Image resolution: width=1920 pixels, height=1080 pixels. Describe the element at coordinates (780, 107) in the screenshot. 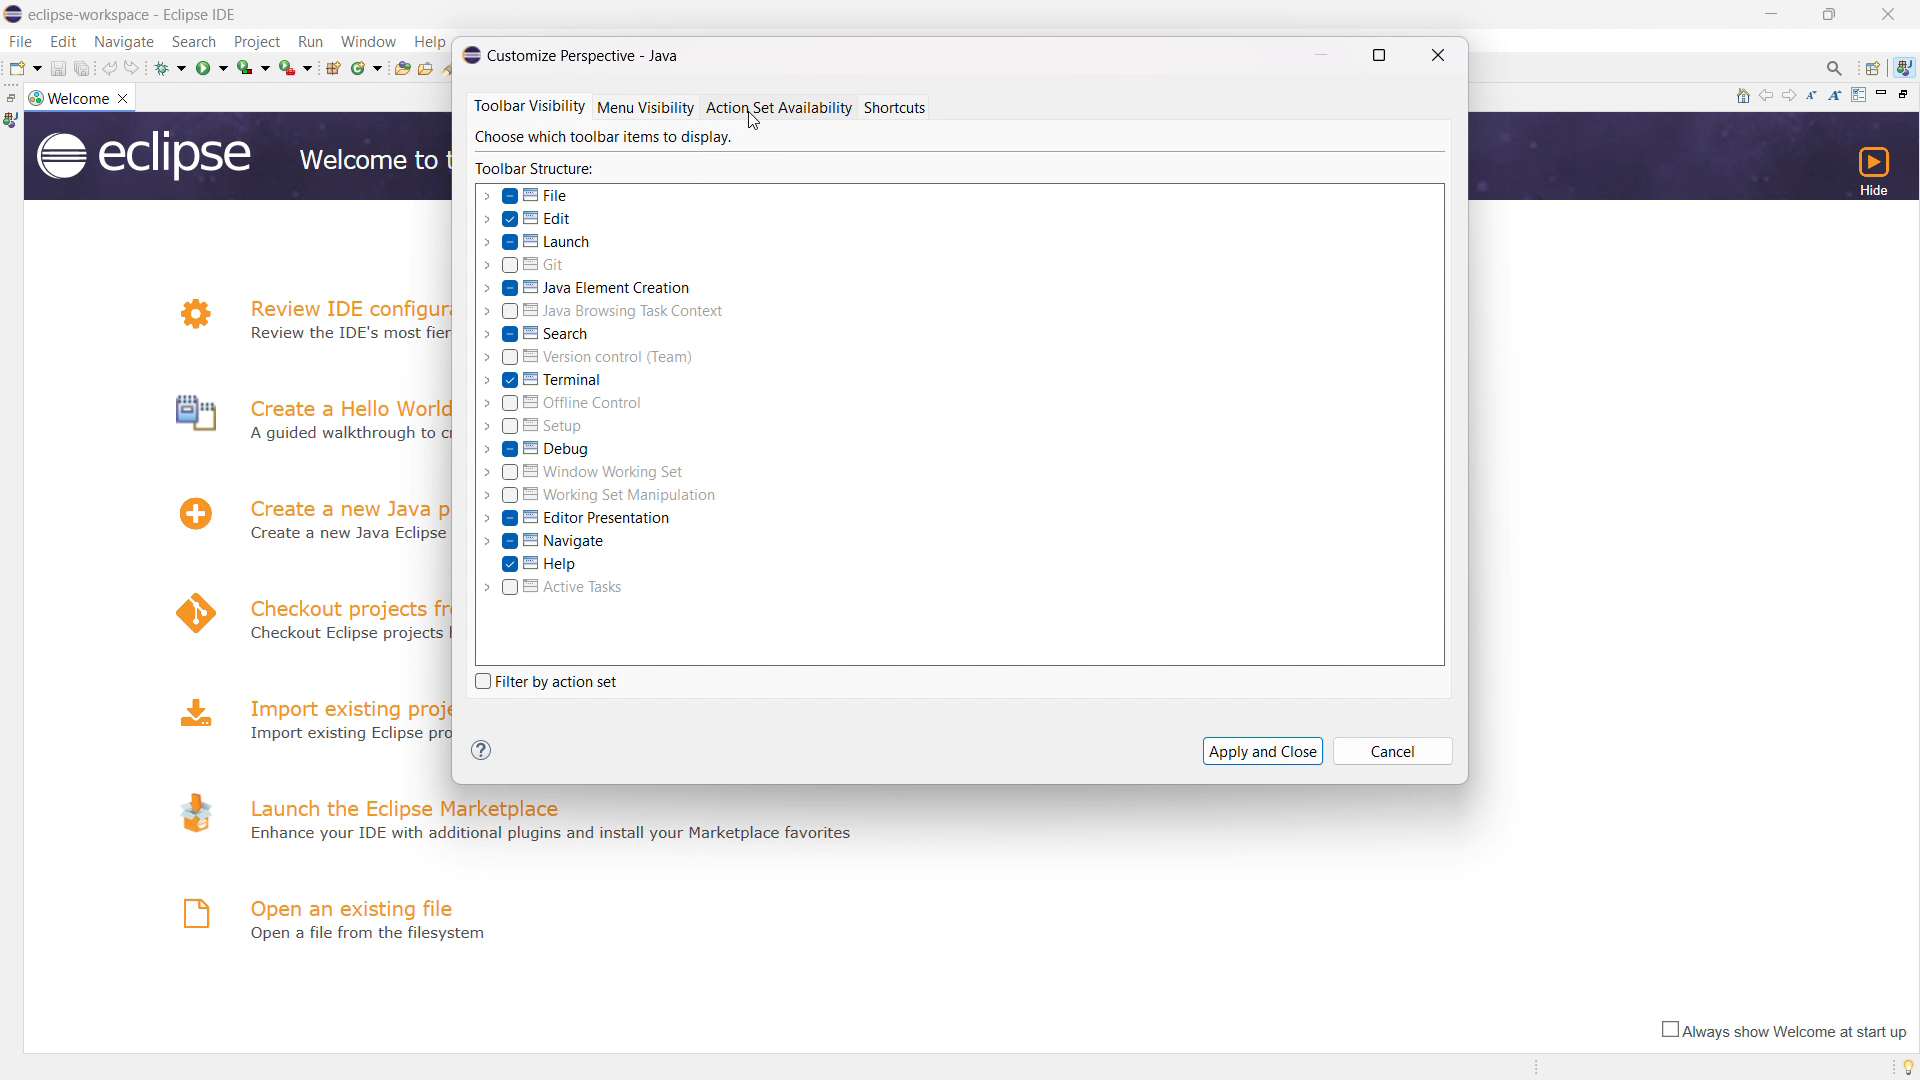

I see `action set availability` at that location.